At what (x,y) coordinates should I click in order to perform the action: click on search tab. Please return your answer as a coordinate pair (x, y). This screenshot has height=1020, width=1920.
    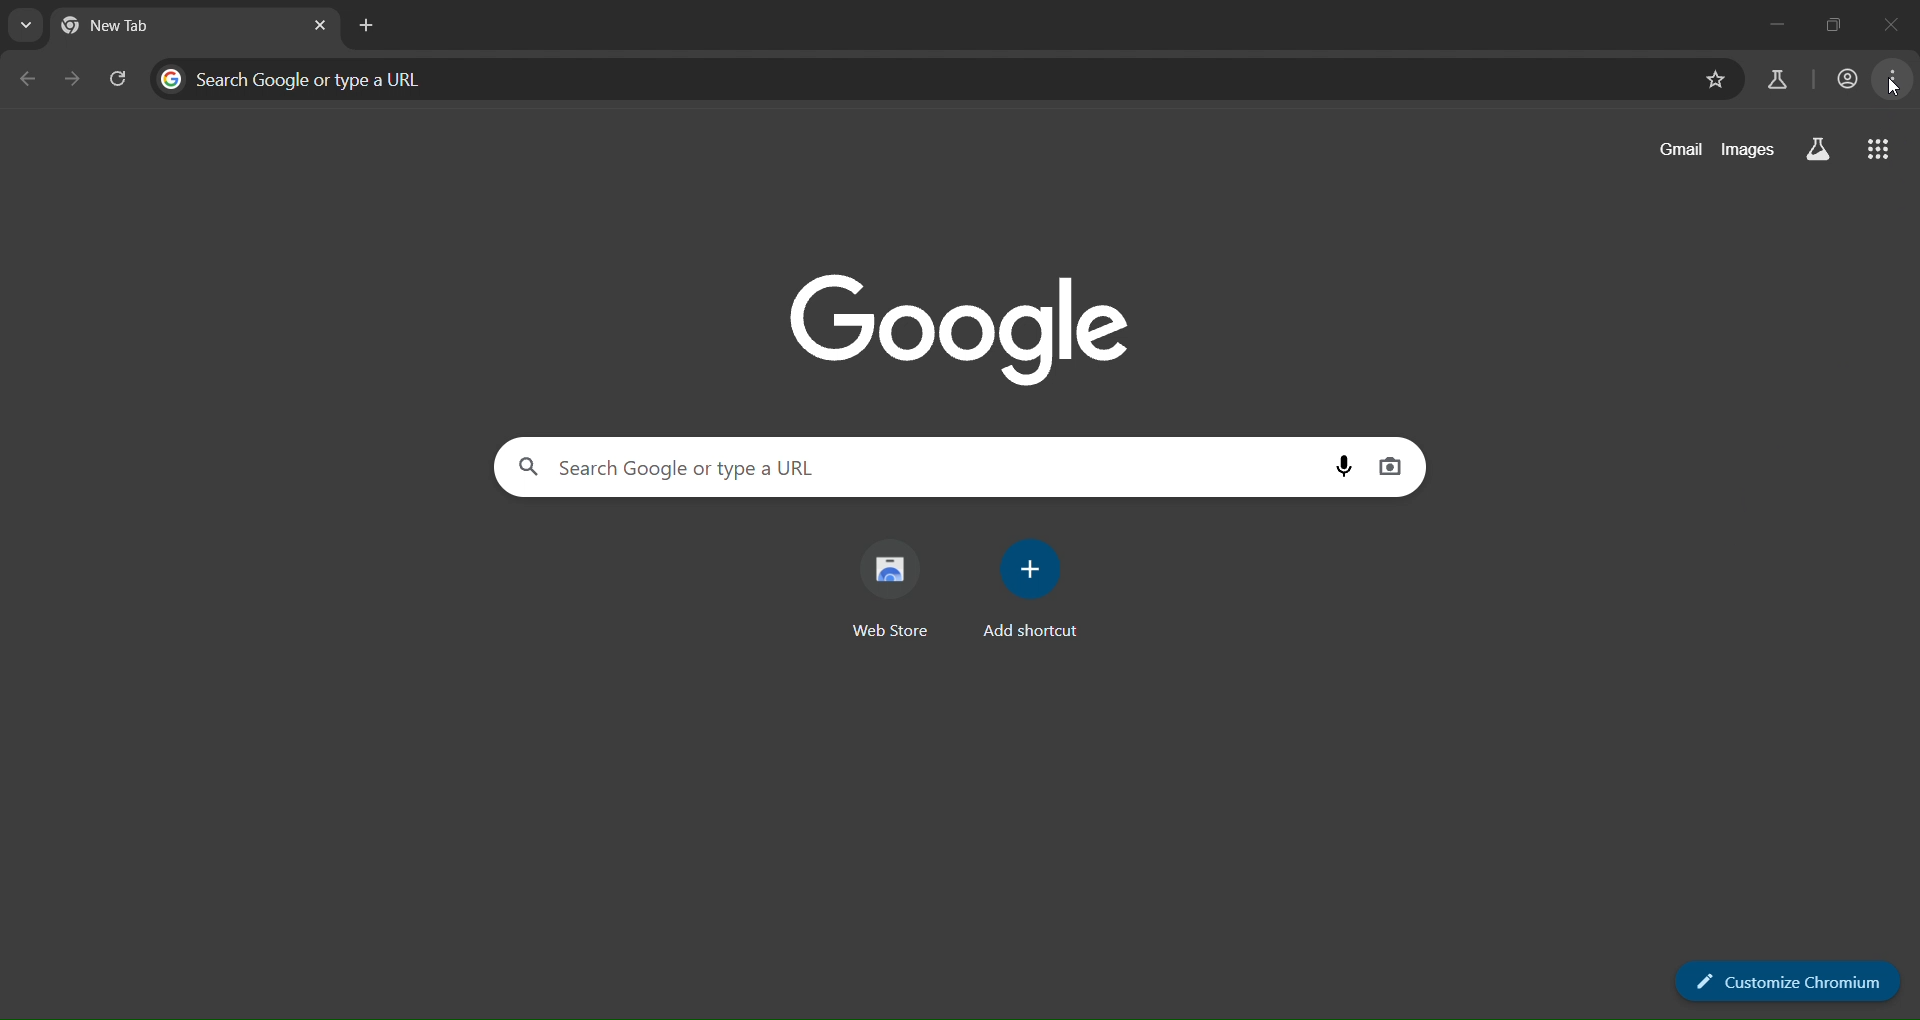
    Looking at the image, I should click on (27, 29).